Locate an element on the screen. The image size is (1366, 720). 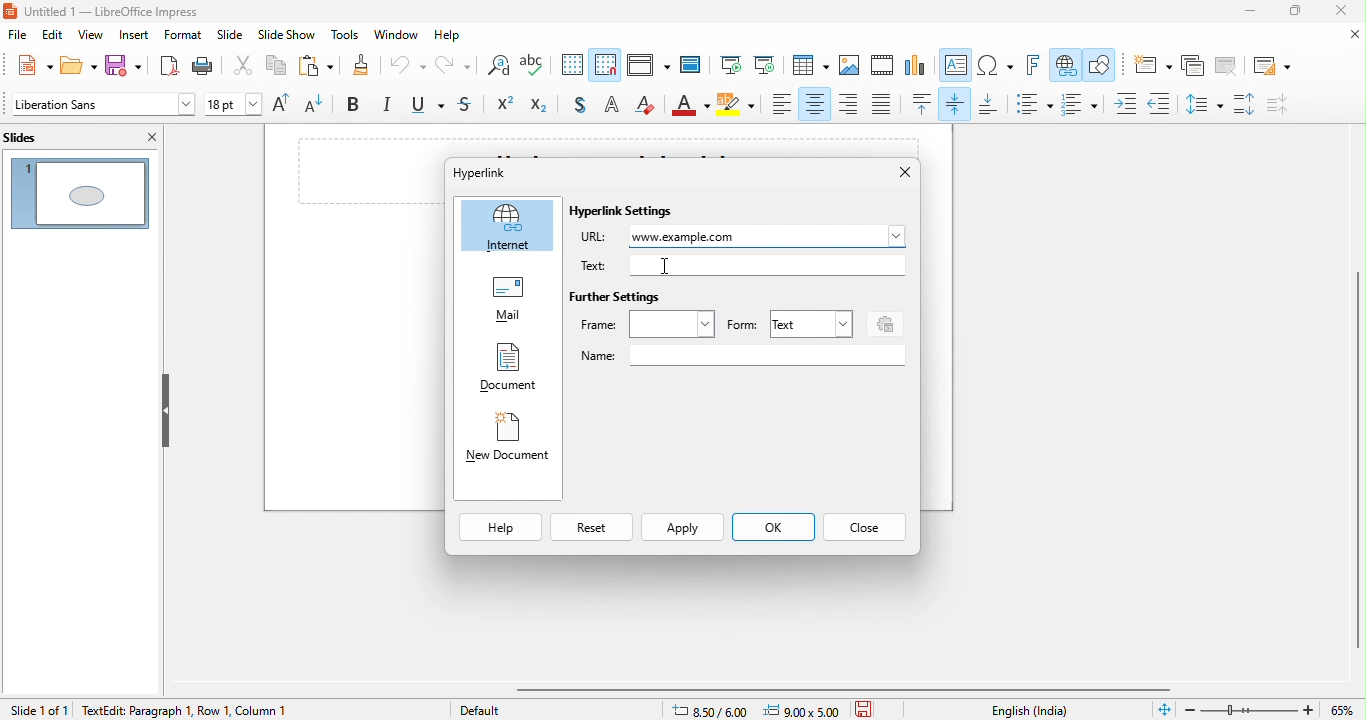
start from current slide is located at coordinates (764, 65).